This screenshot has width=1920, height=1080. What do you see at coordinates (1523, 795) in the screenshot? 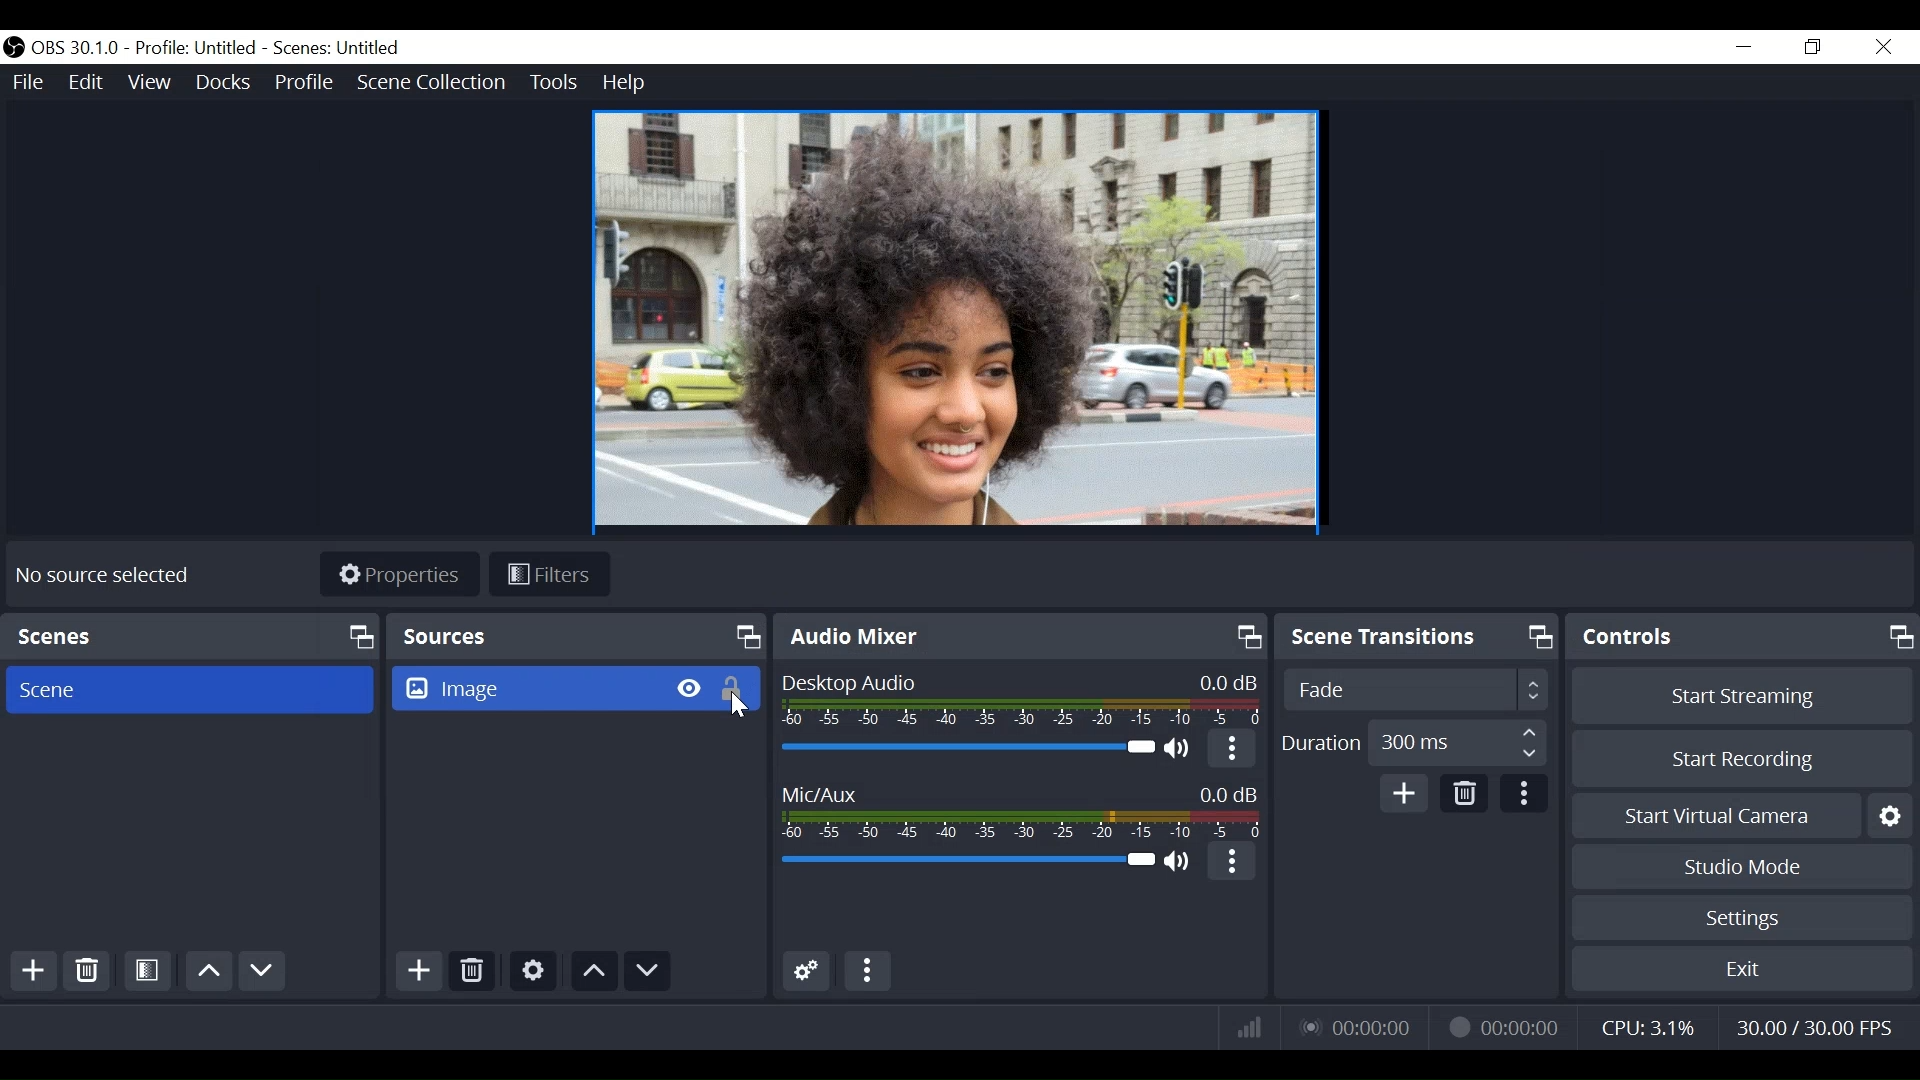
I see `more options` at bounding box center [1523, 795].